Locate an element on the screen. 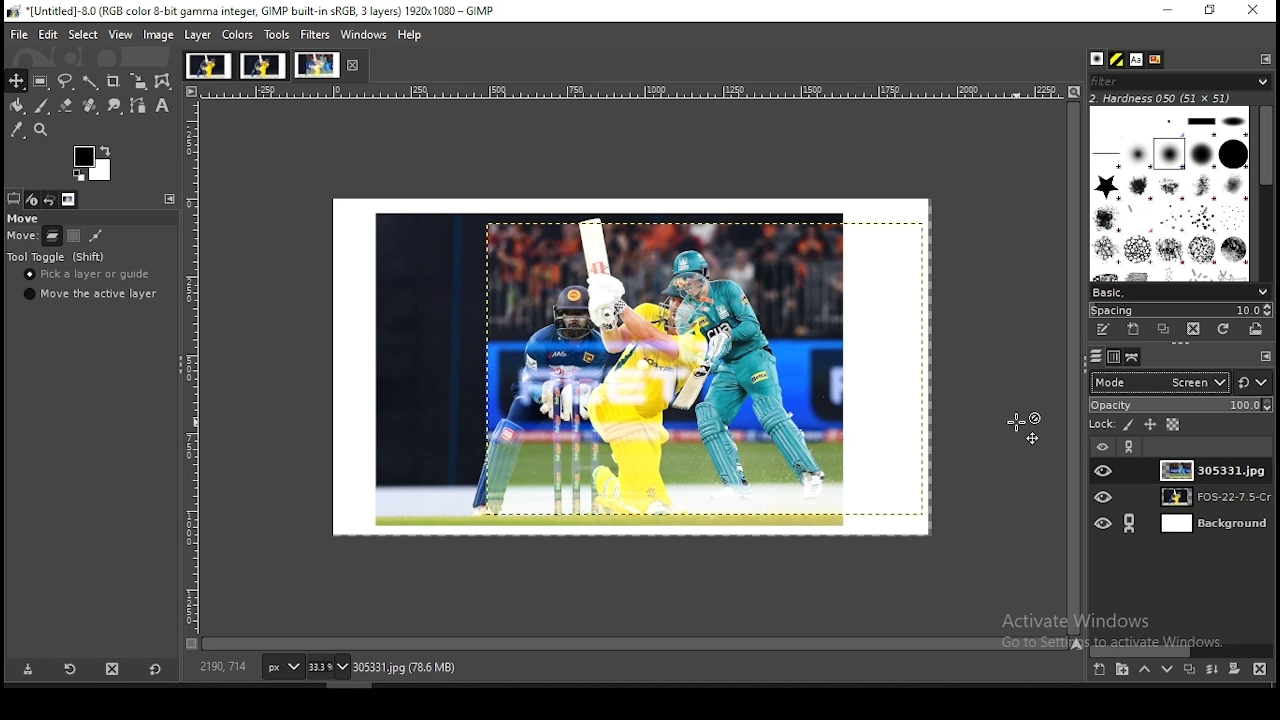 The height and width of the screenshot is (720, 1280). document history is located at coordinates (1157, 58).